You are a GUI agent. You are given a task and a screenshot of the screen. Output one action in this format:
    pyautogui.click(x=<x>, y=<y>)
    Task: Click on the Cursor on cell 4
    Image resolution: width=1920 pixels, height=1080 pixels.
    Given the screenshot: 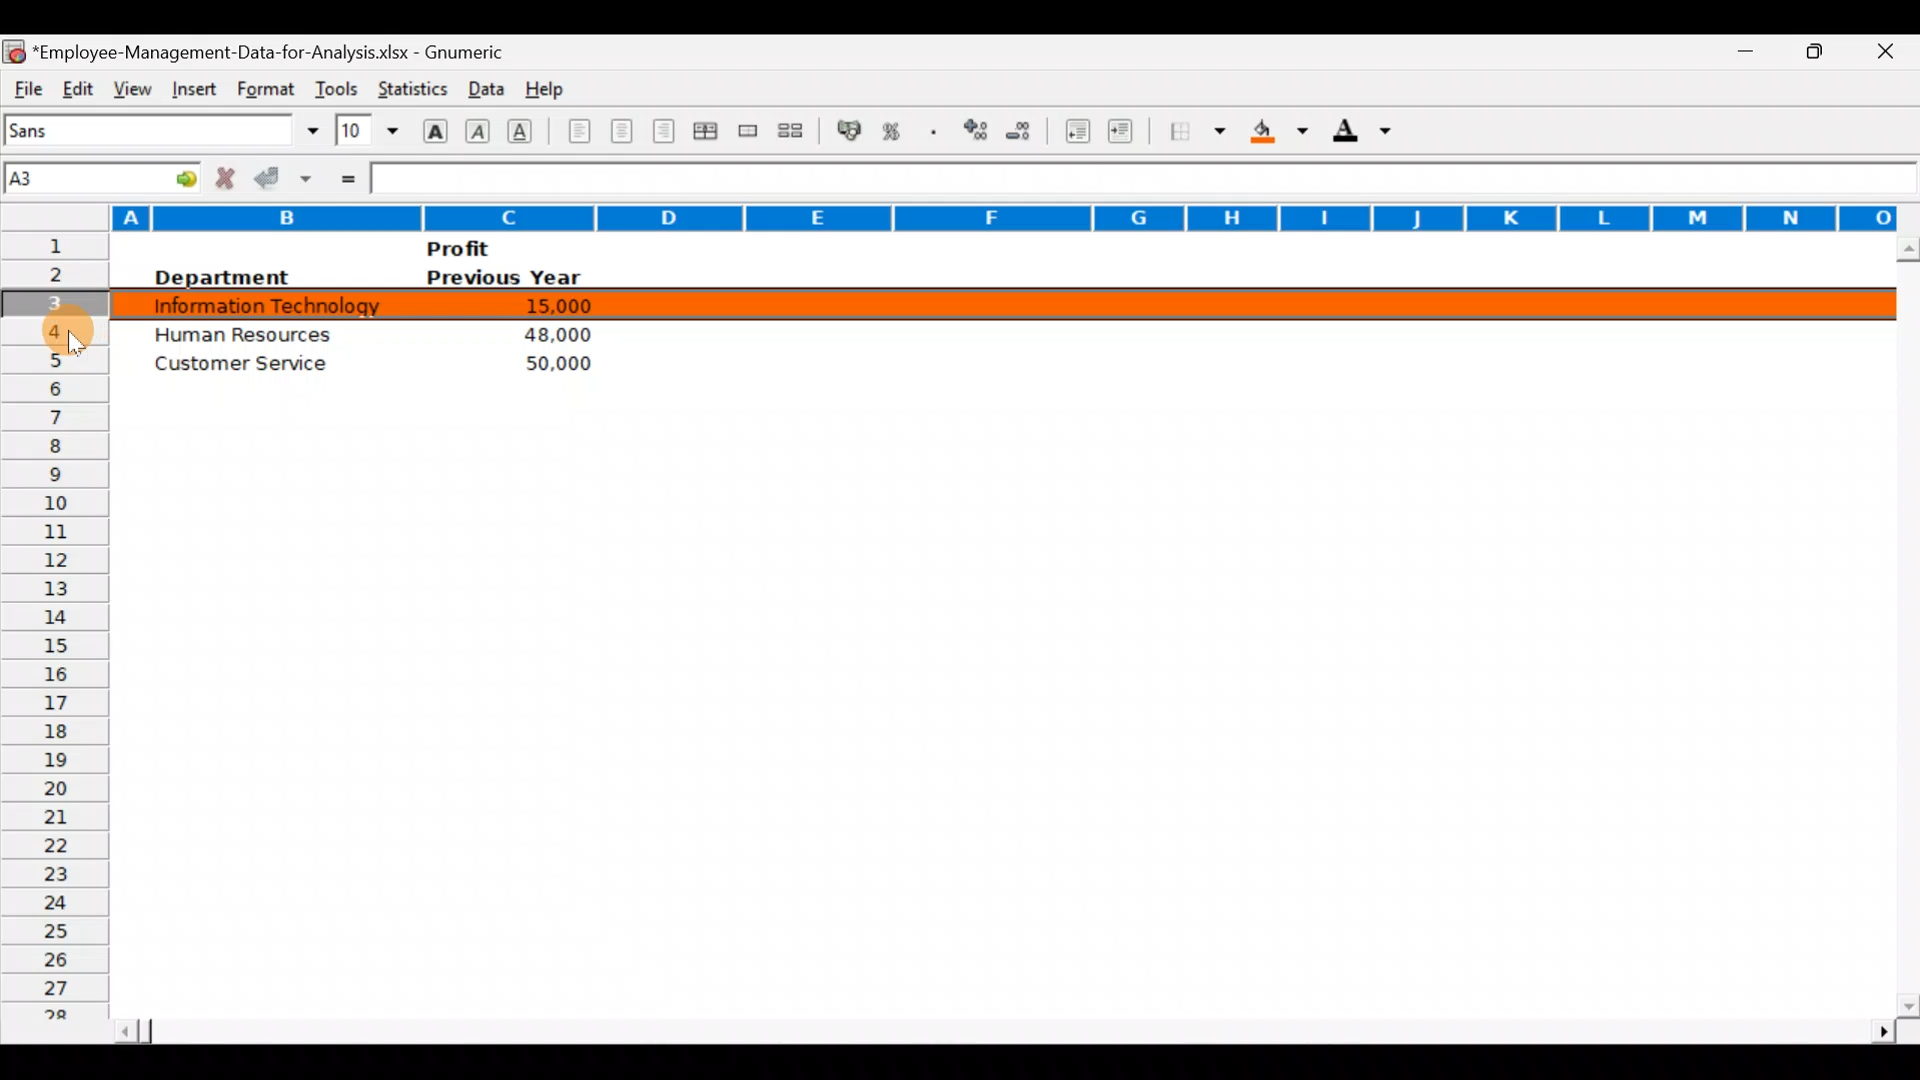 What is the action you would take?
    pyautogui.click(x=61, y=331)
    